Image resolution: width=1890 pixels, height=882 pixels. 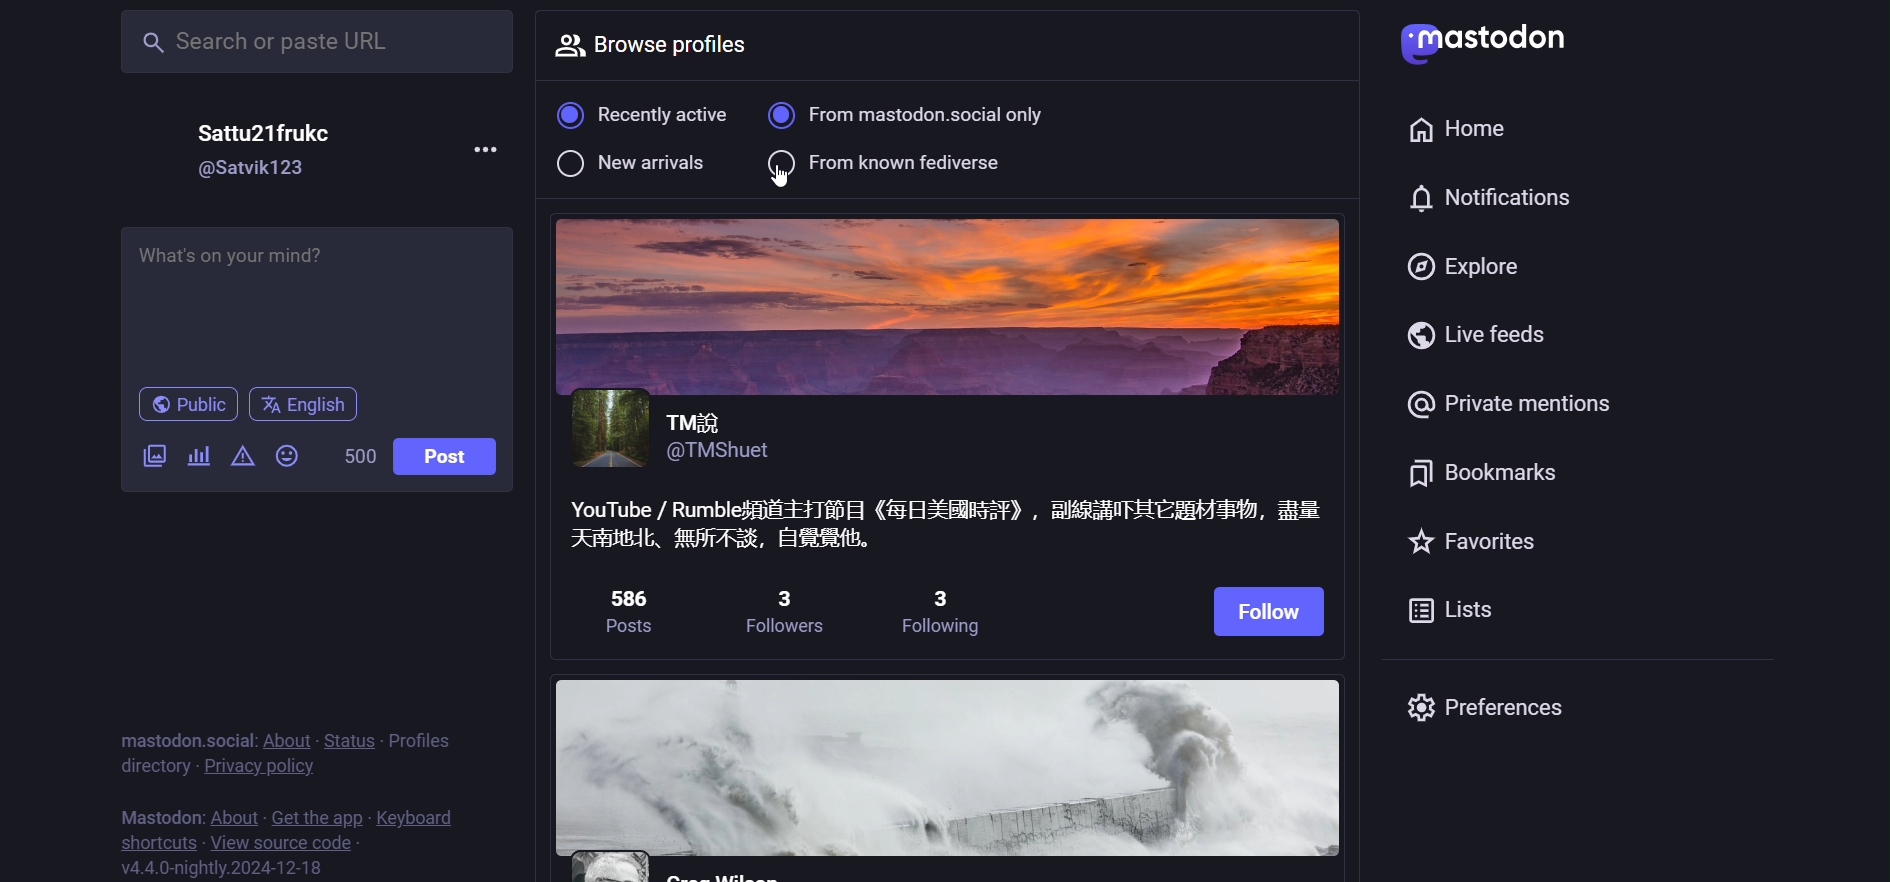 What do you see at coordinates (268, 130) in the screenshot?
I see `Sattu21frukc` at bounding box center [268, 130].